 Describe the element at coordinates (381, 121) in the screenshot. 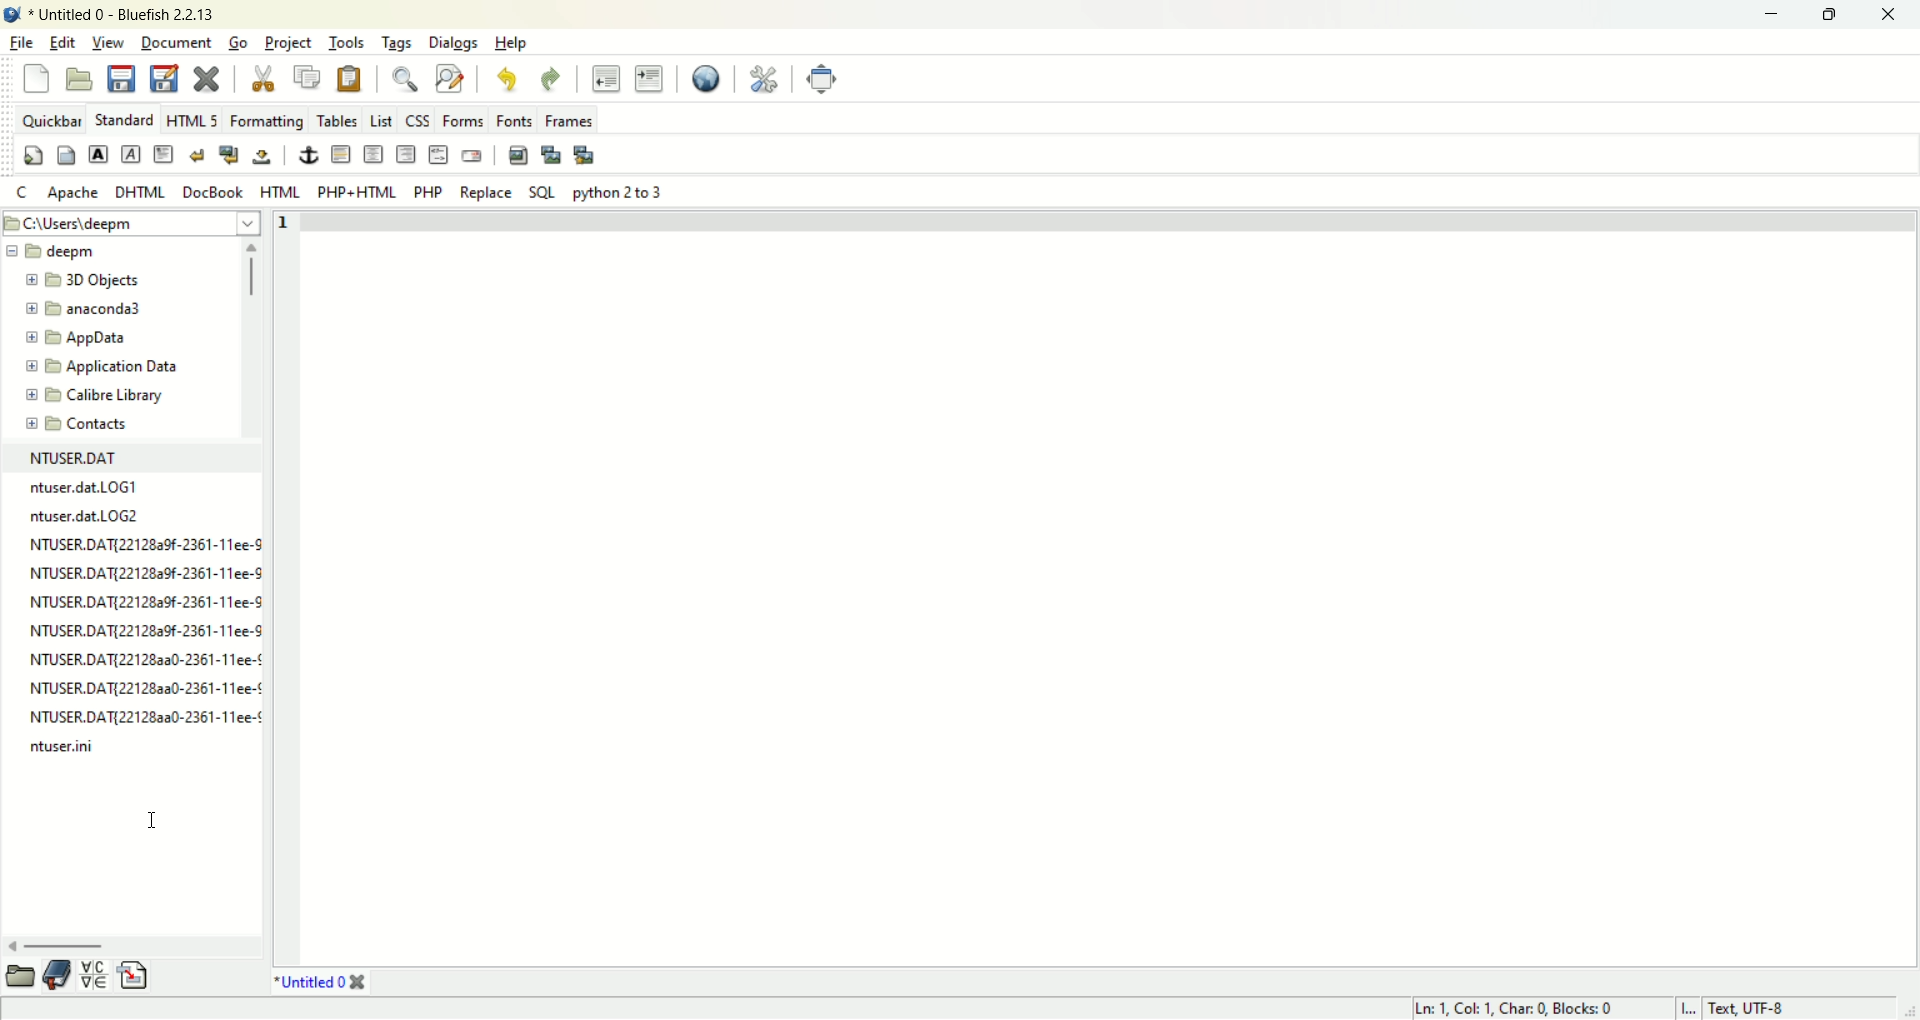

I see `list` at that location.